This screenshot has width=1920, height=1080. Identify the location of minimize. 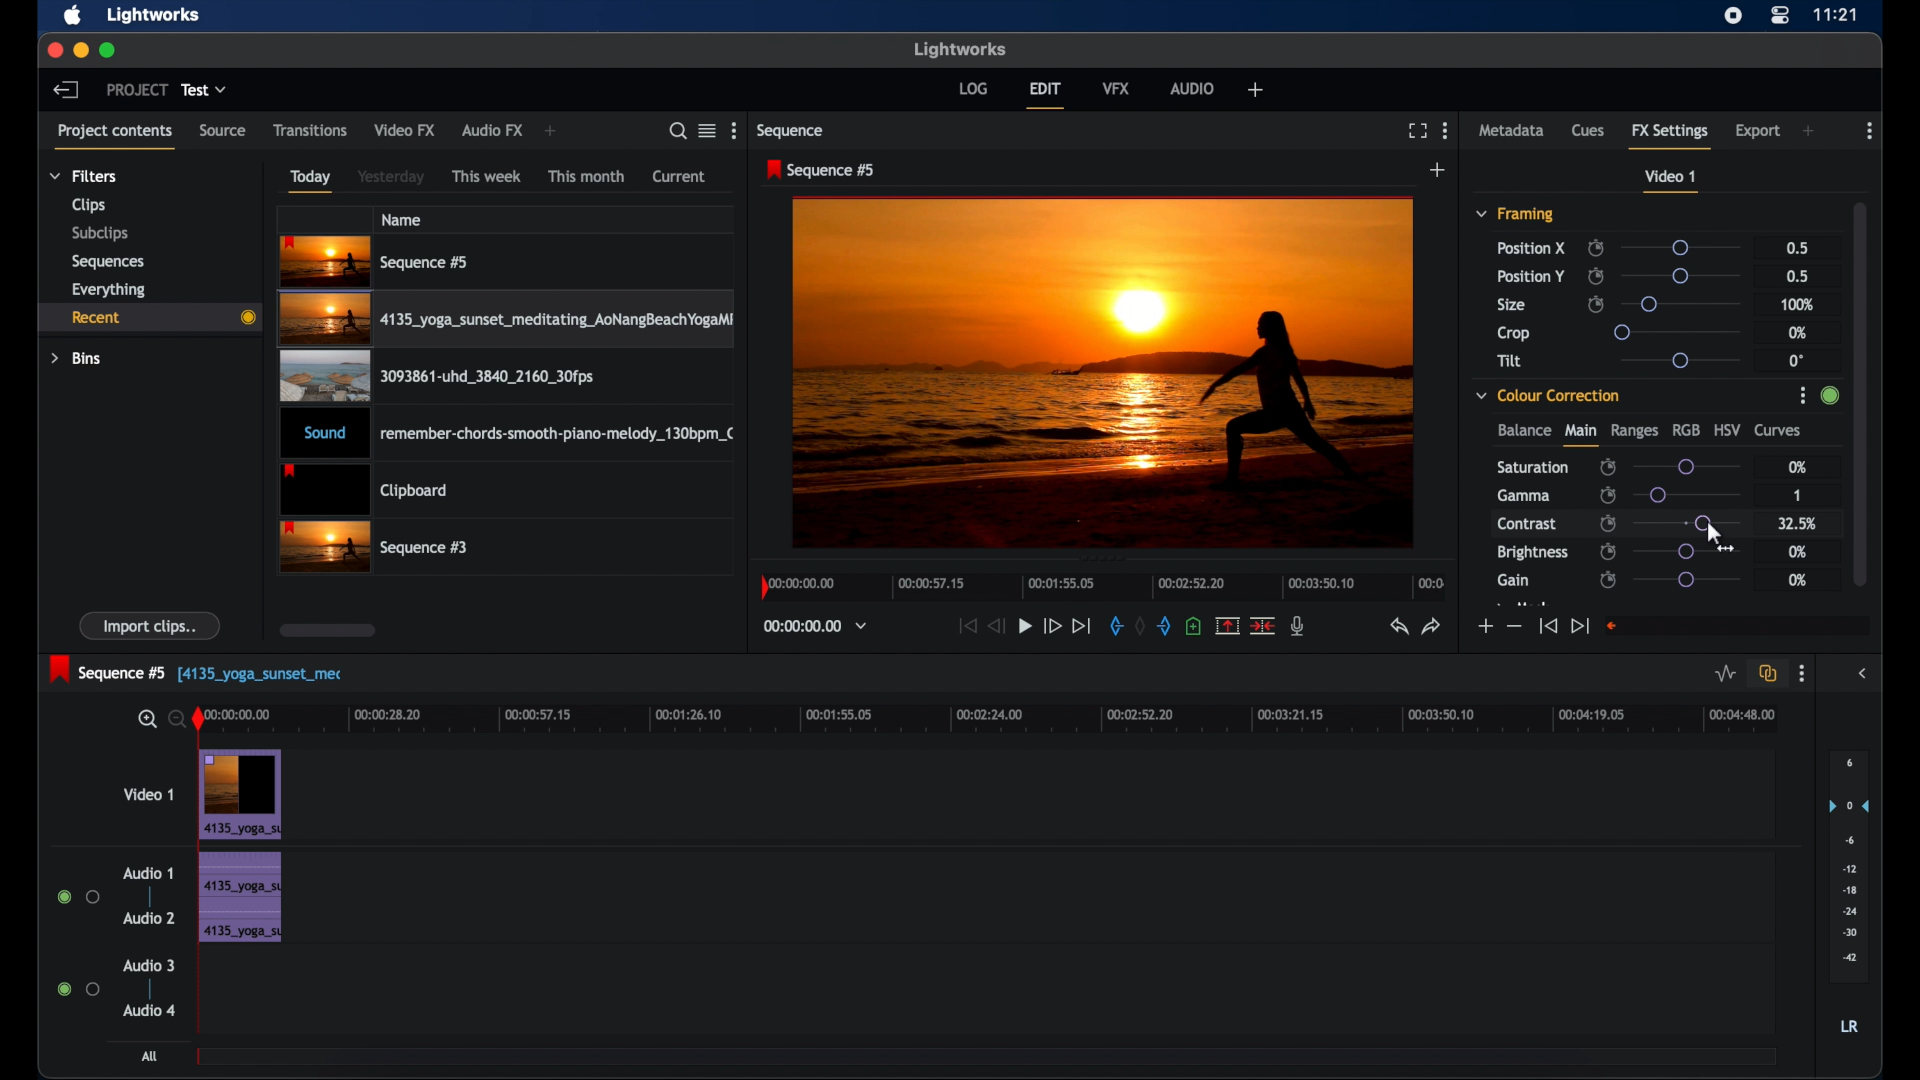
(83, 50).